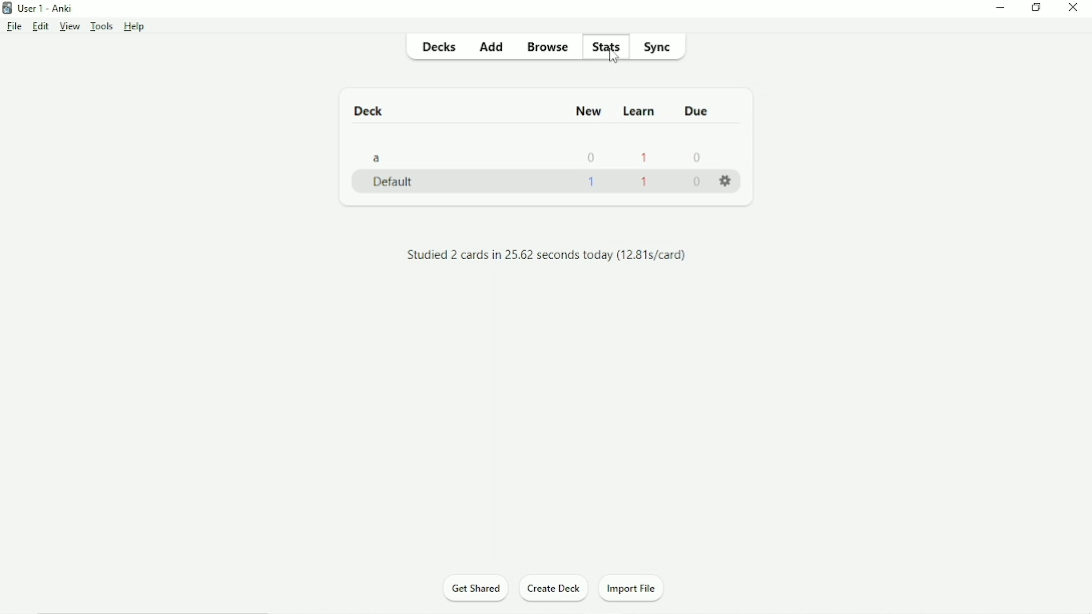 Image resolution: width=1092 pixels, height=614 pixels. What do you see at coordinates (614, 55) in the screenshot?
I see `Cursor` at bounding box center [614, 55].